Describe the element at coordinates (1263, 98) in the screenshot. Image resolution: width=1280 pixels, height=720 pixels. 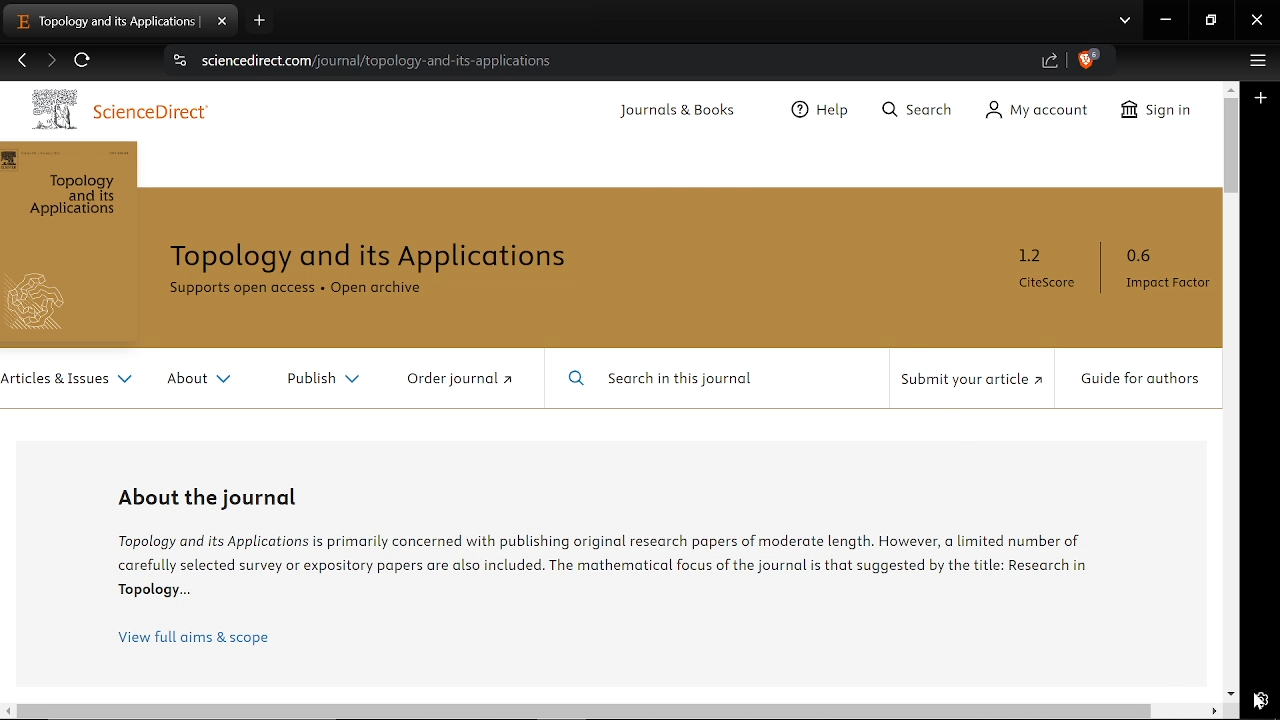
I see `Add to sidebar menu` at that location.